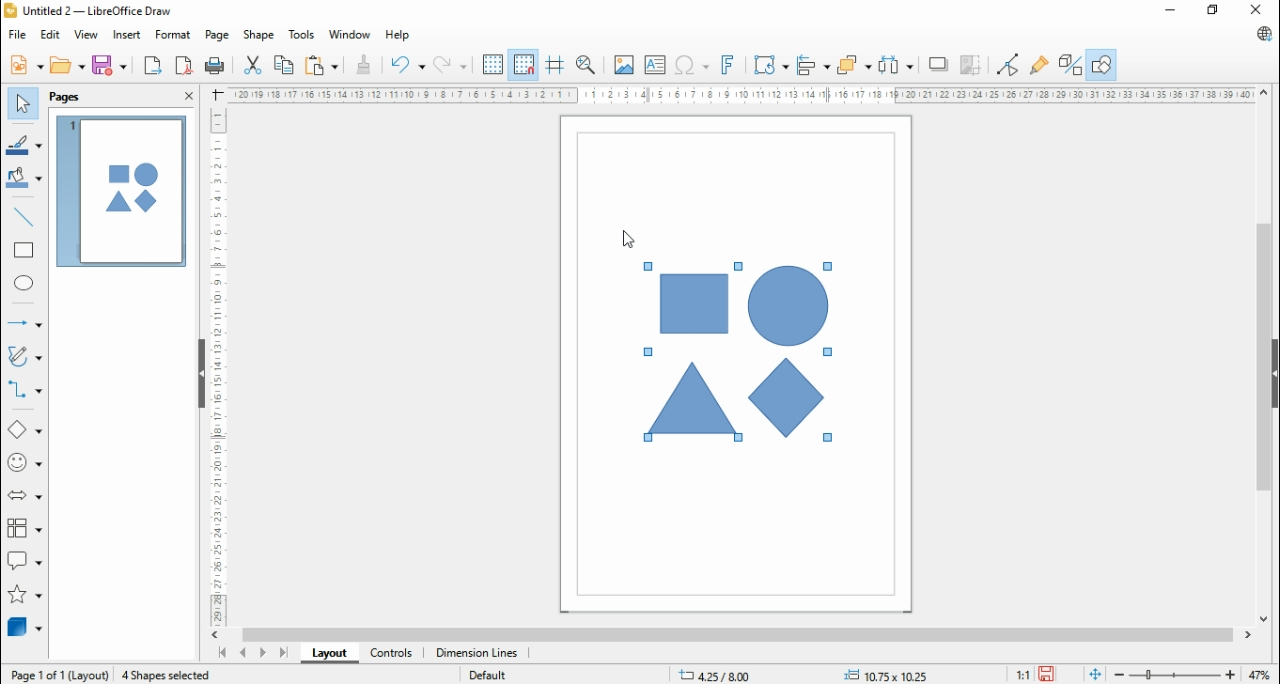 The height and width of the screenshot is (684, 1280). I want to click on 1:1, so click(1023, 674).